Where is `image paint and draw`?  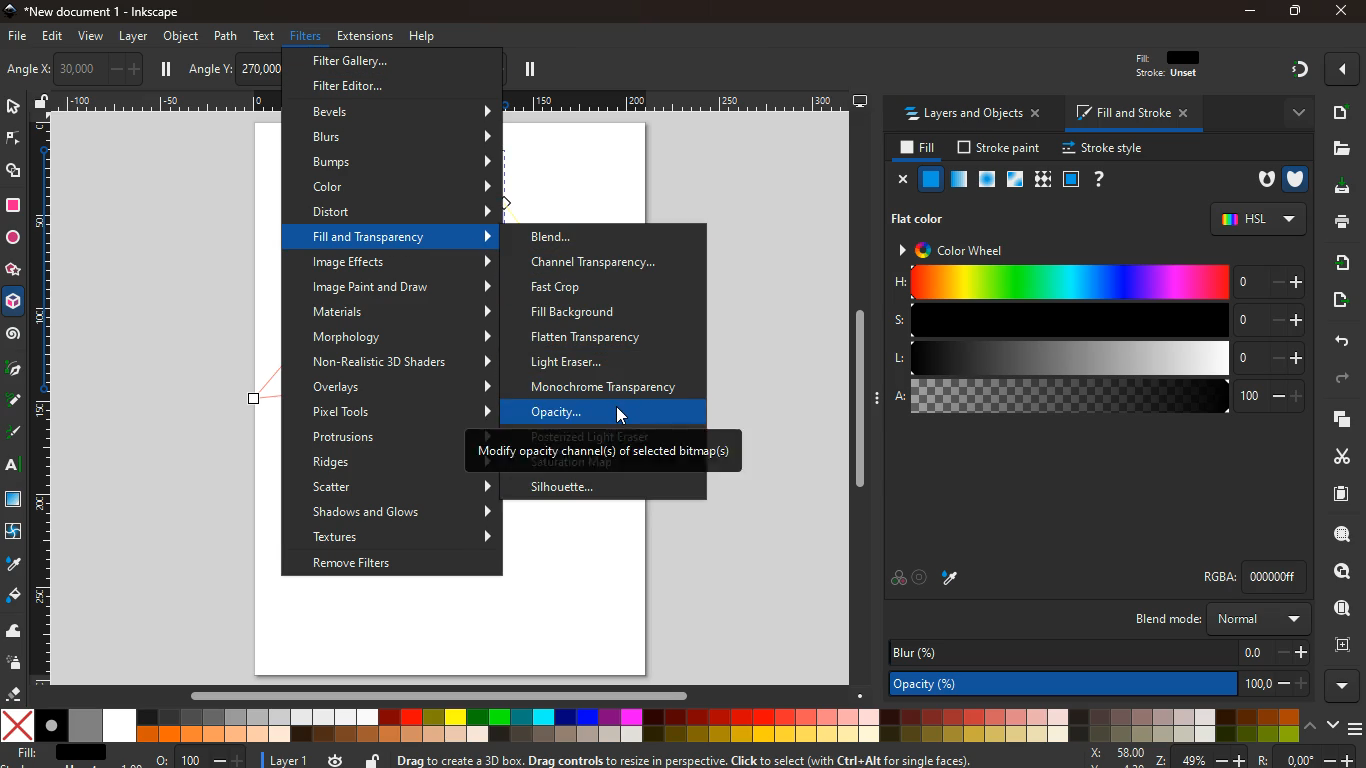
image paint and draw is located at coordinates (402, 287).